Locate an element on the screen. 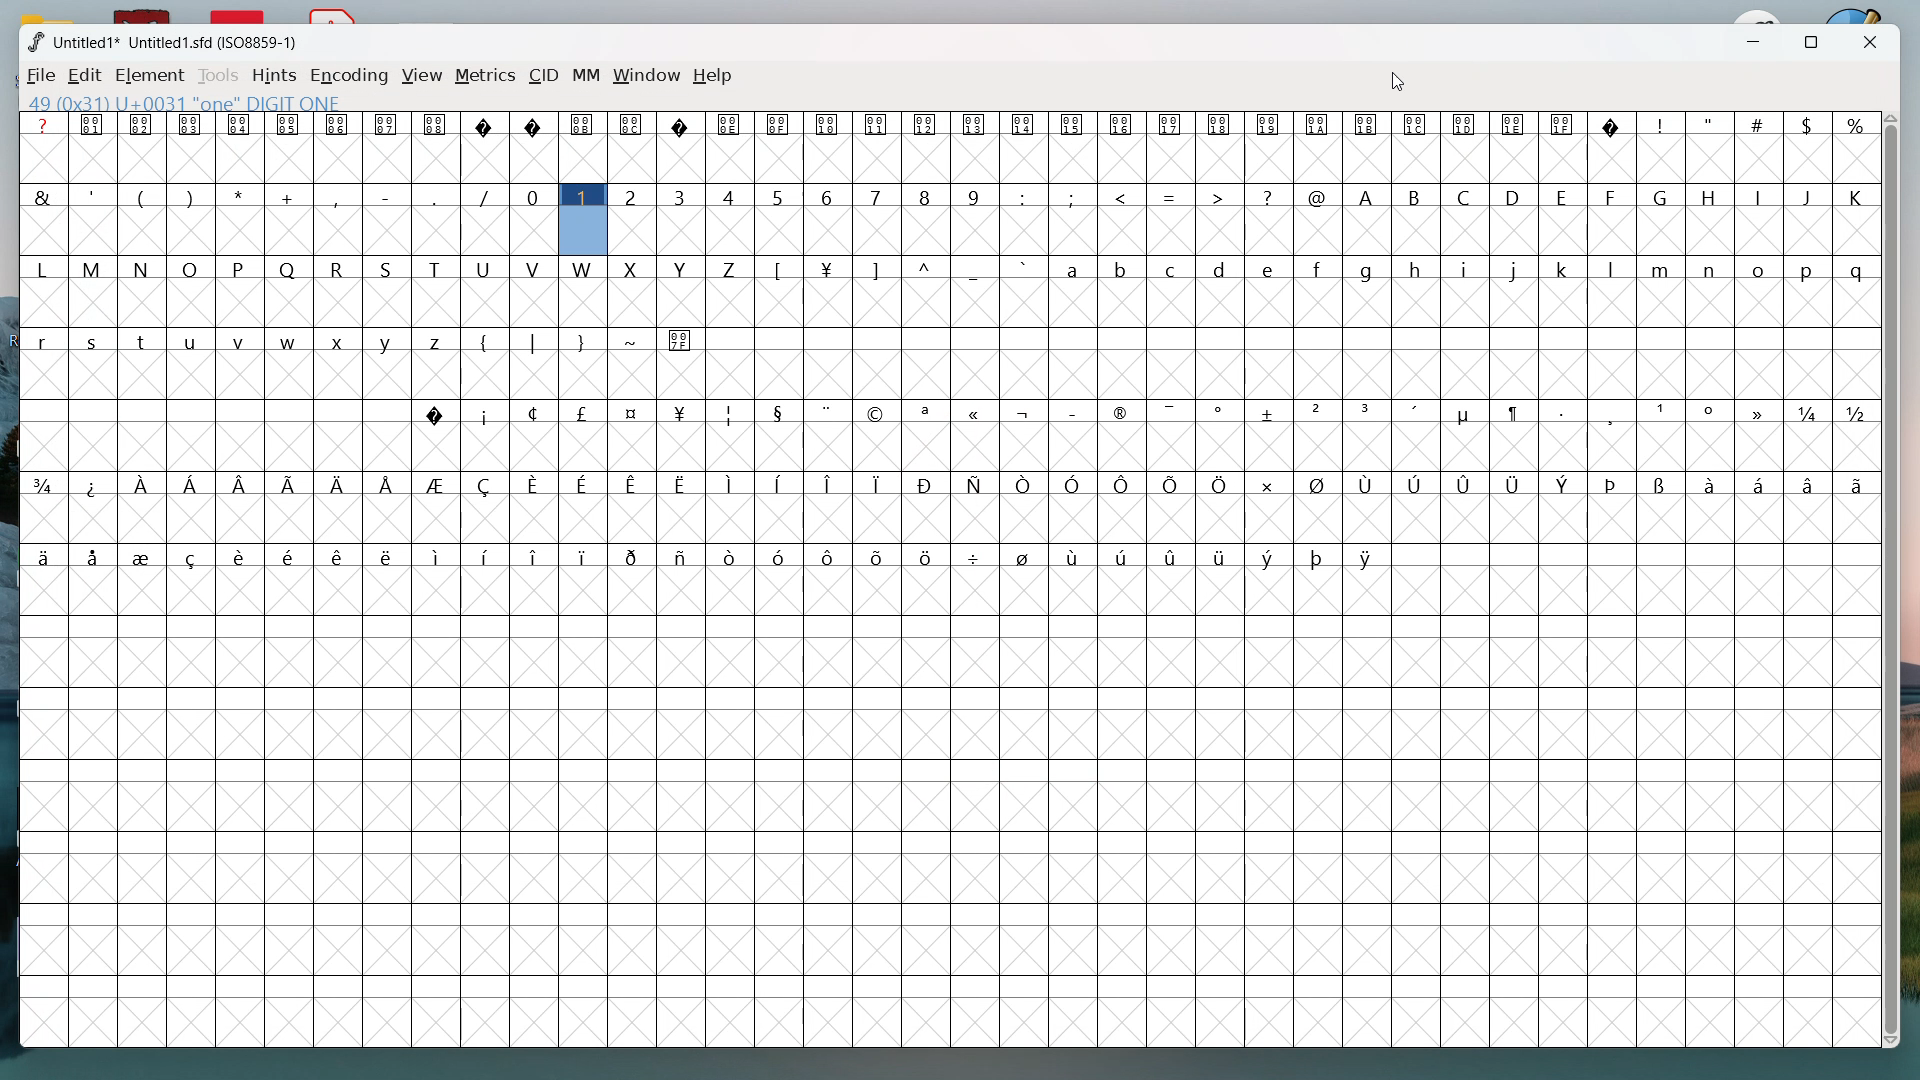  E is located at coordinates (1566, 196).